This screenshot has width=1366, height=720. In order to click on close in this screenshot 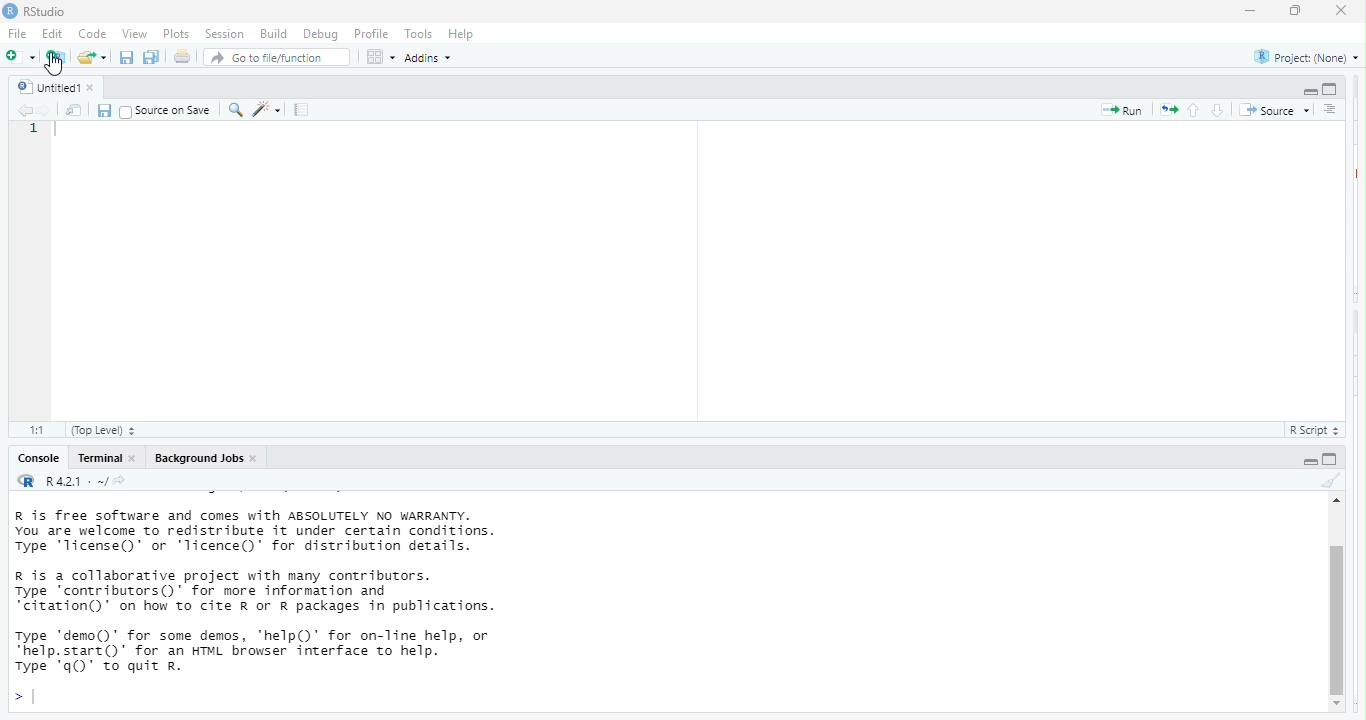, I will do `click(137, 459)`.